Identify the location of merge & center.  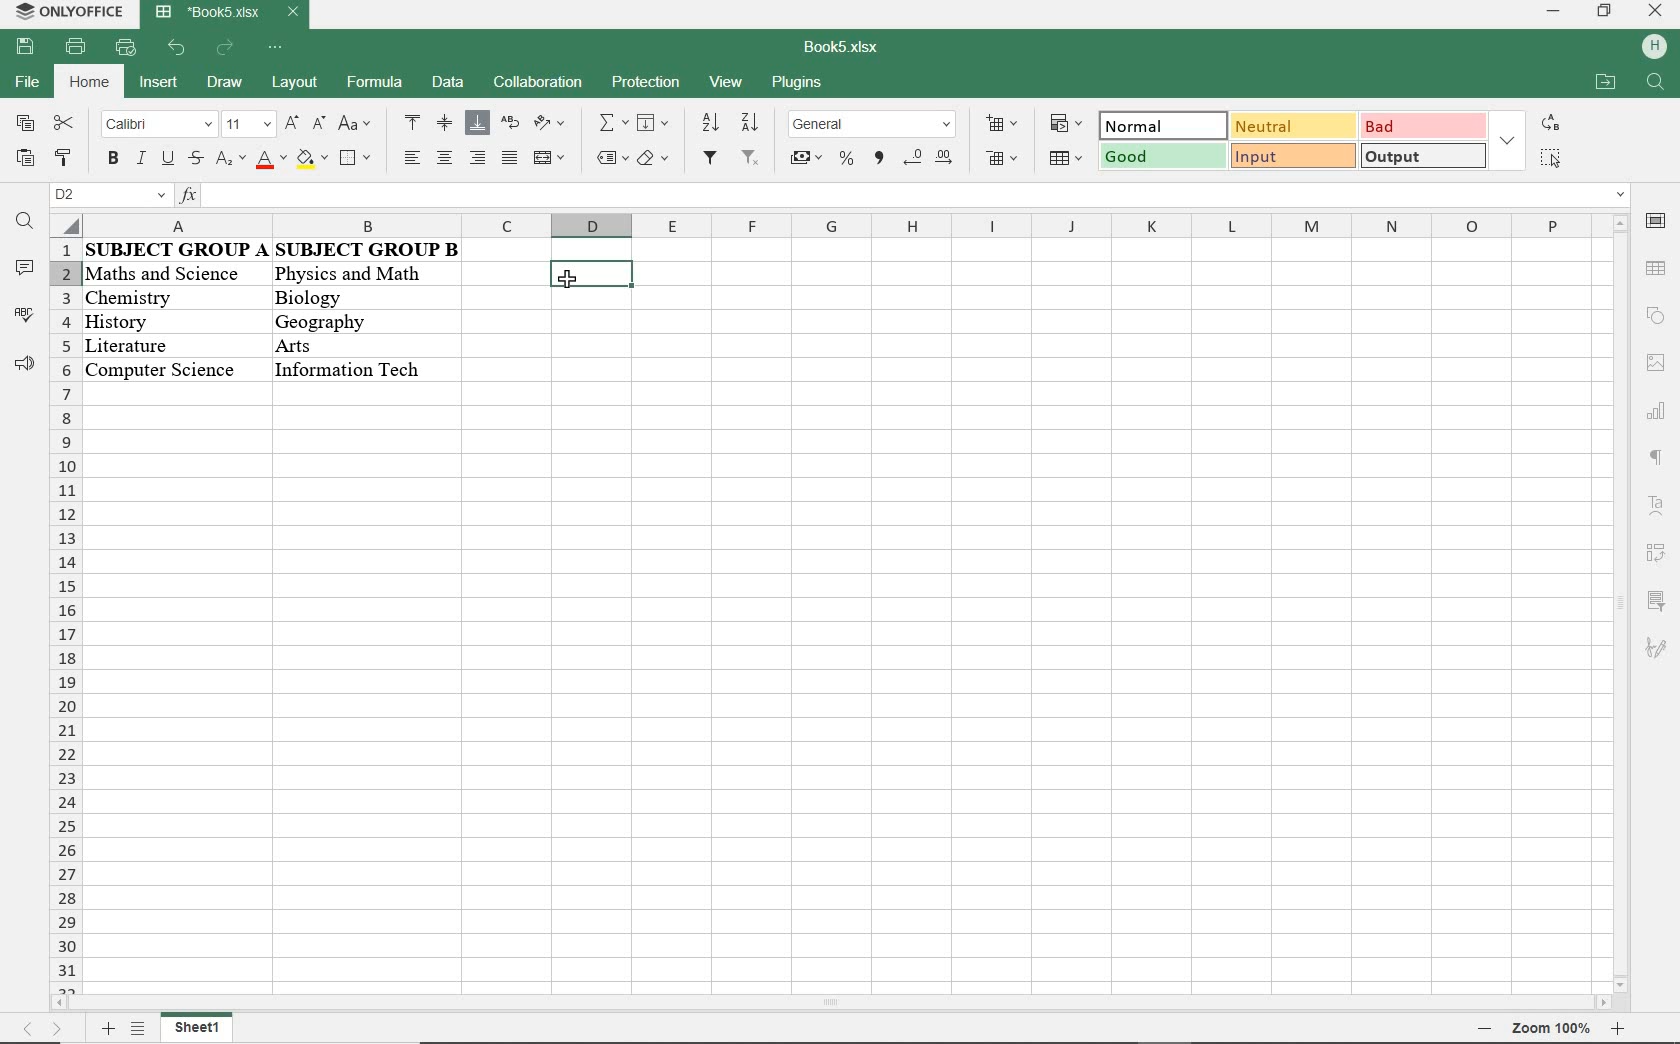
(549, 160).